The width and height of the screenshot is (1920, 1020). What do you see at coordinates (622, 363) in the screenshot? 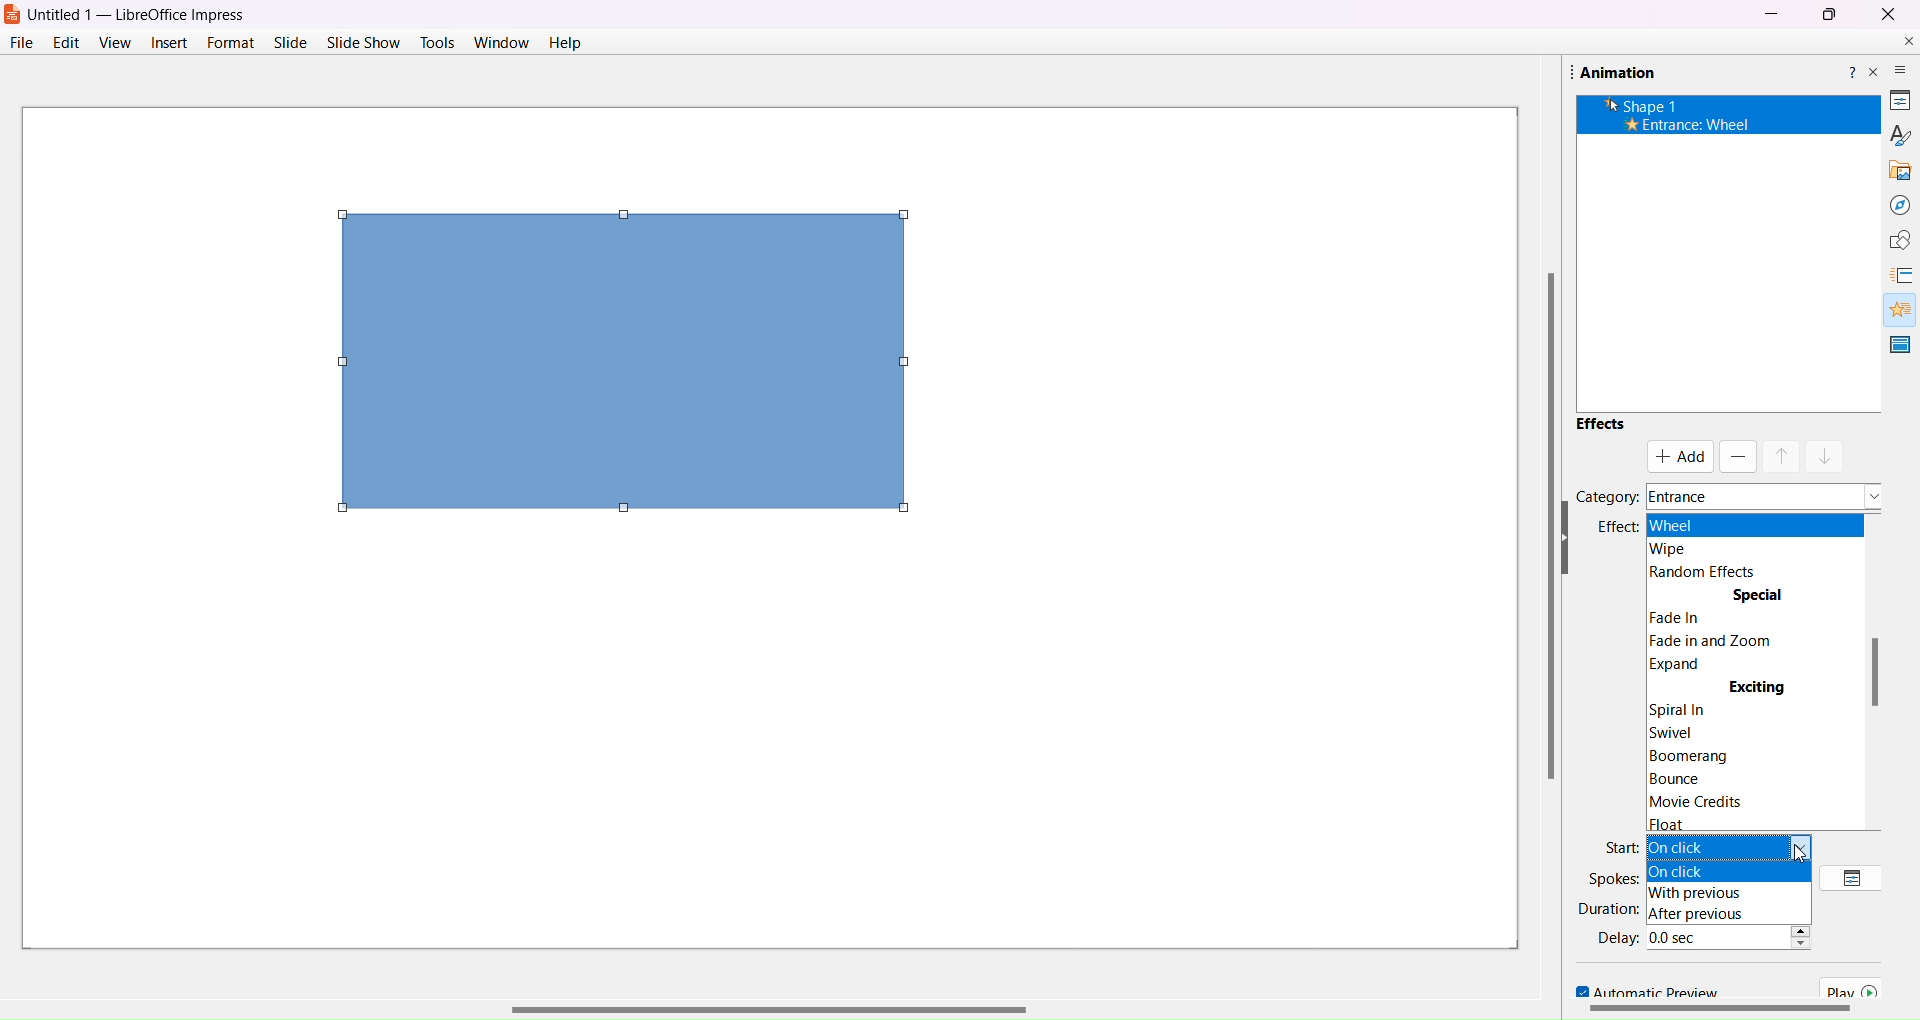
I see `Object` at bounding box center [622, 363].